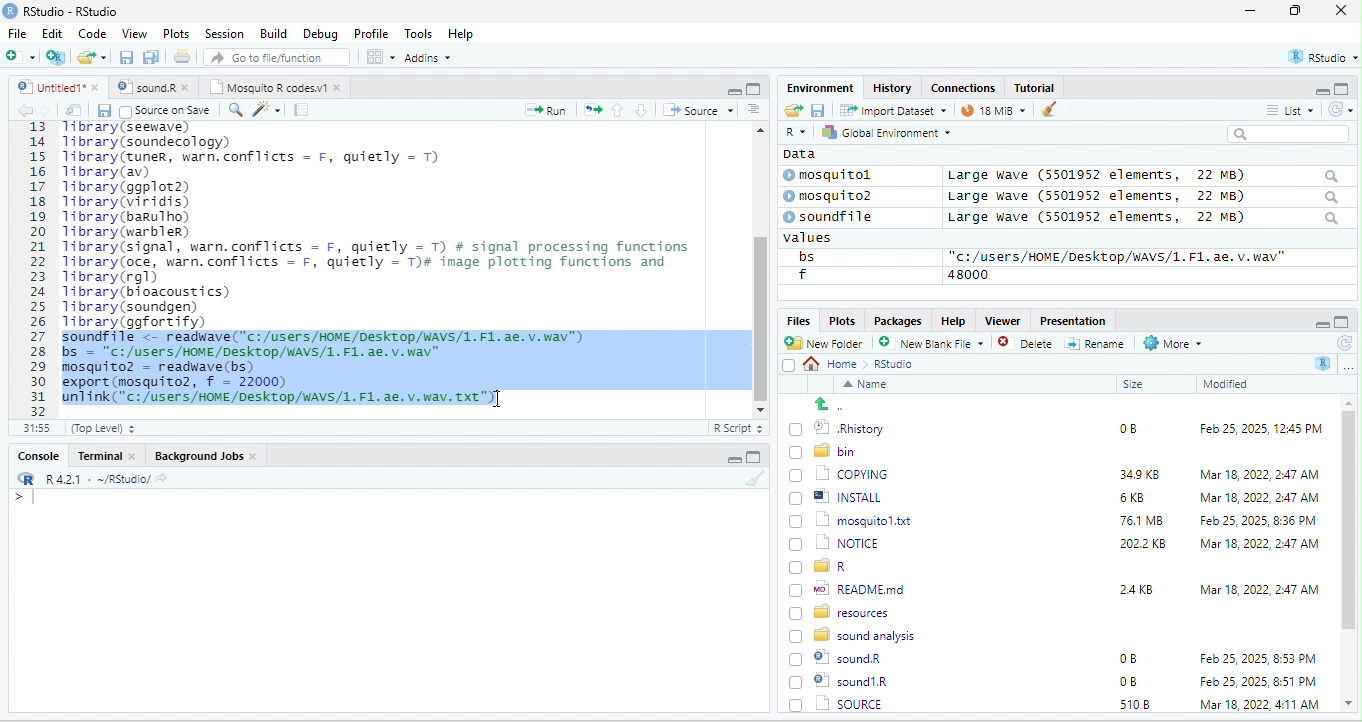 This screenshot has width=1362, height=722. What do you see at coordinates (753, 108) in the screenshot?
I see `sort` at bounding box center [753, 108].